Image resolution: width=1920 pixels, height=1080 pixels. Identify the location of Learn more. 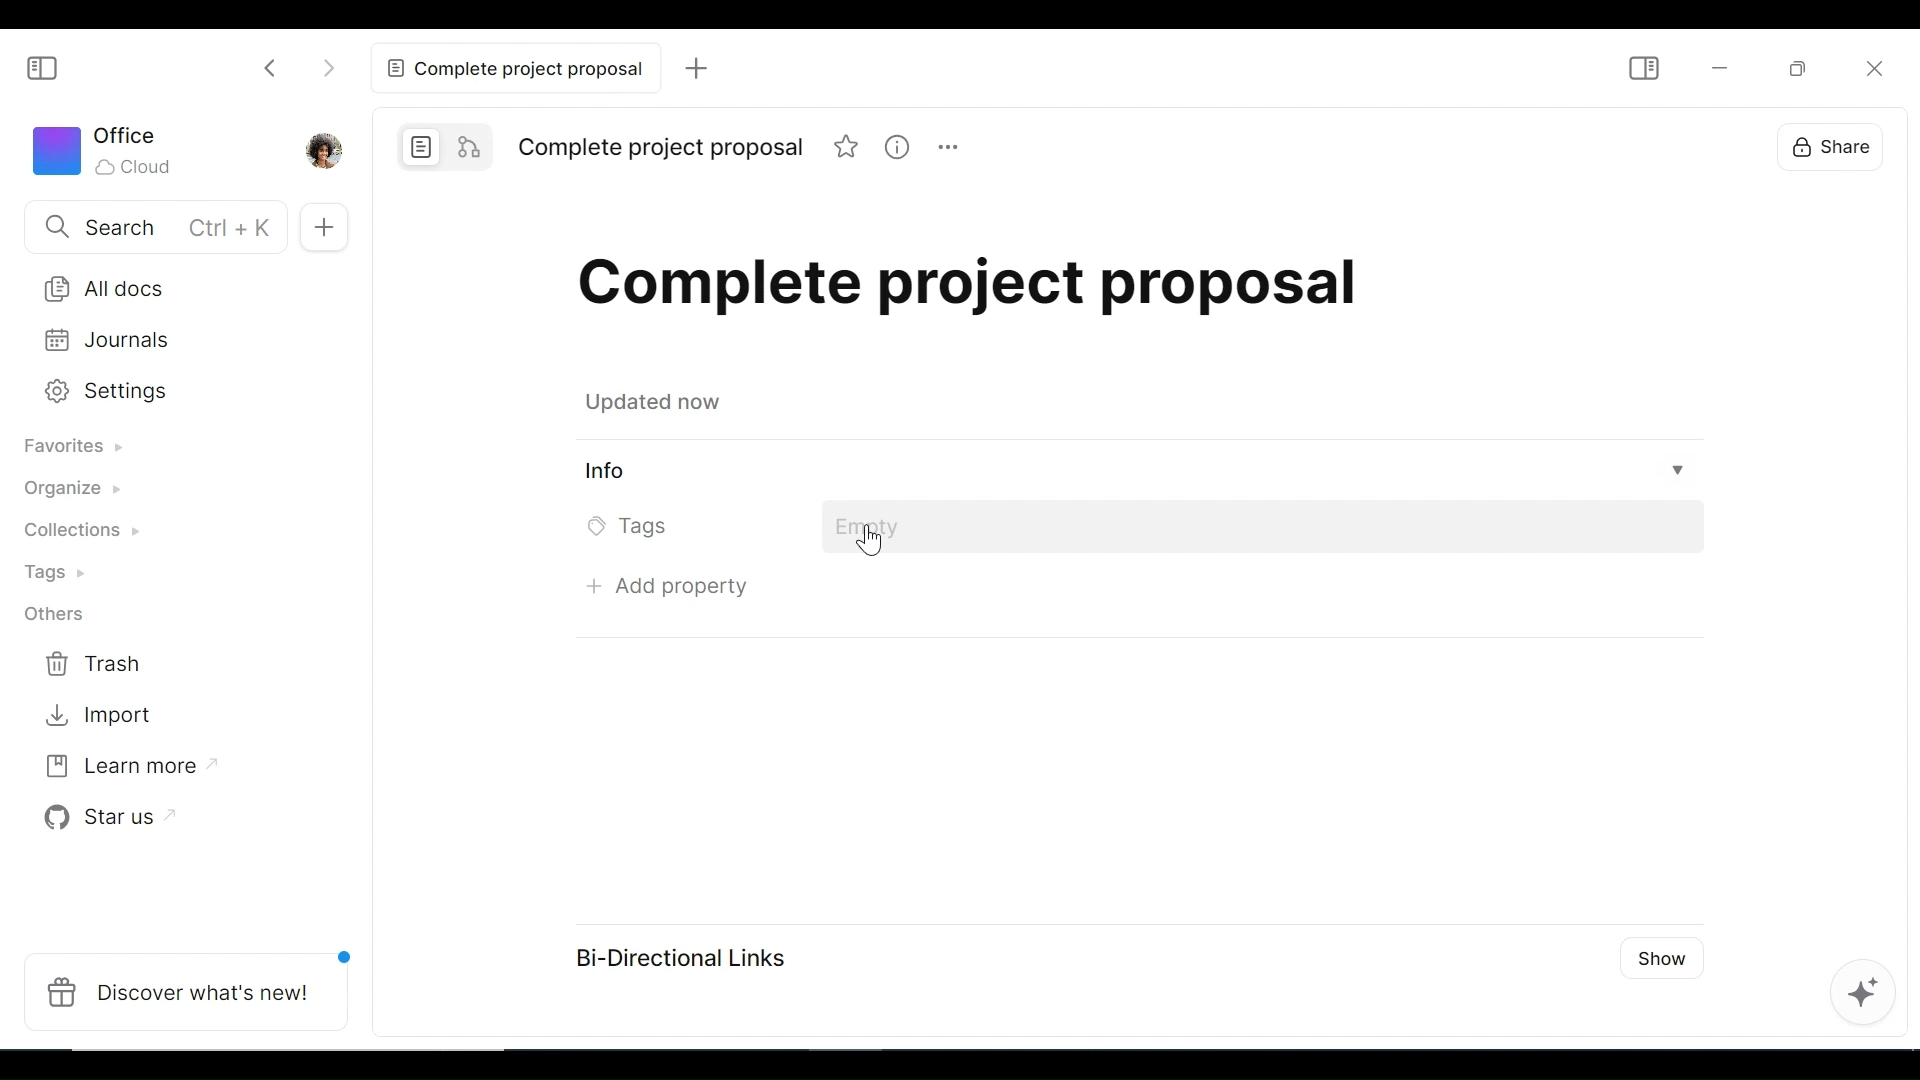
(131, 764).